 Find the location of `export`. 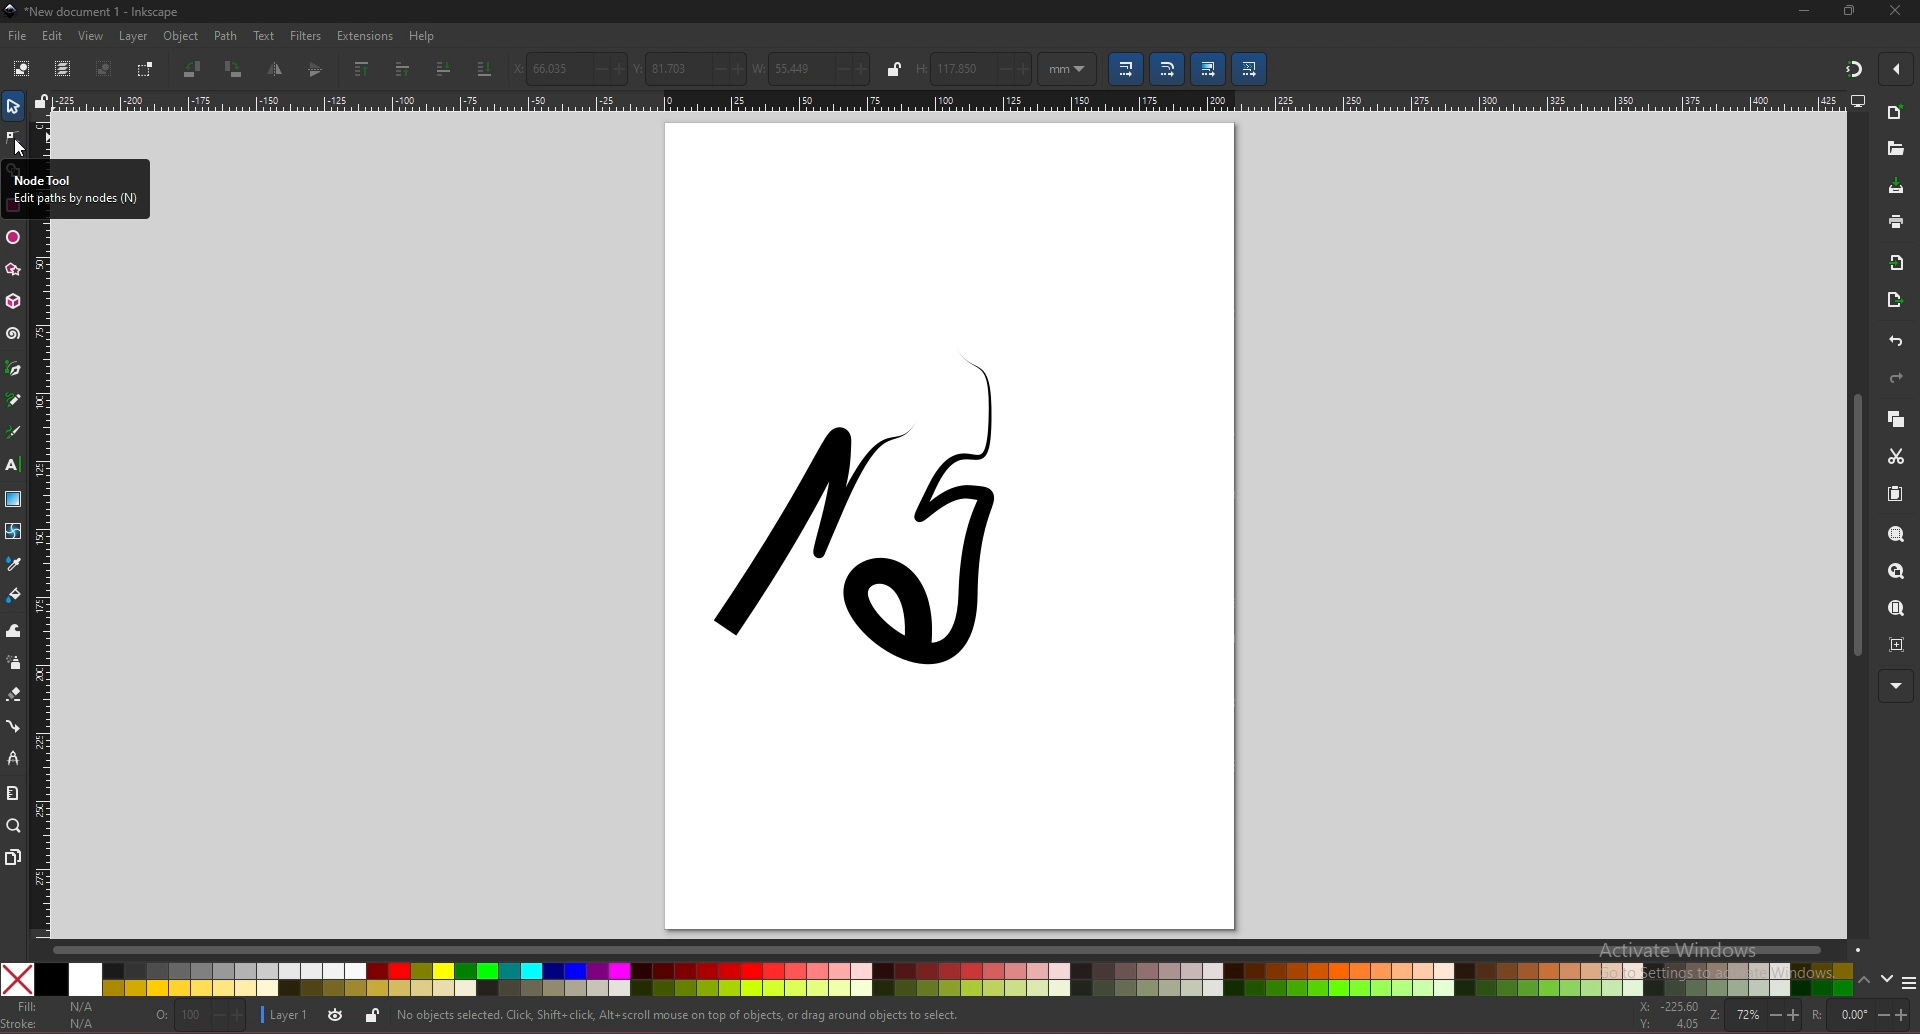

export is located at coordinates (1896, 299).